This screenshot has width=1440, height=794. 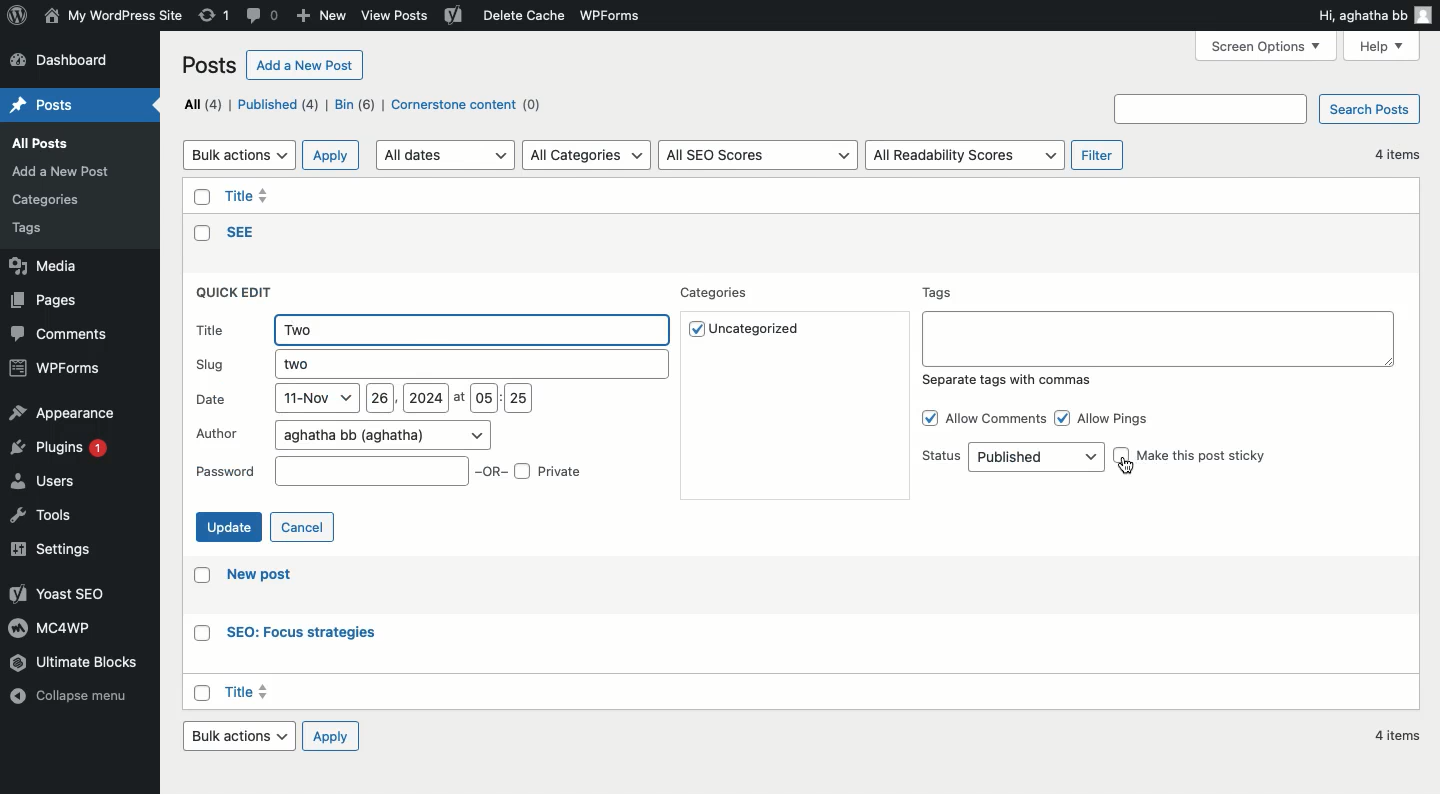 I want to click on Allow comments, so click(x=982, y=418).